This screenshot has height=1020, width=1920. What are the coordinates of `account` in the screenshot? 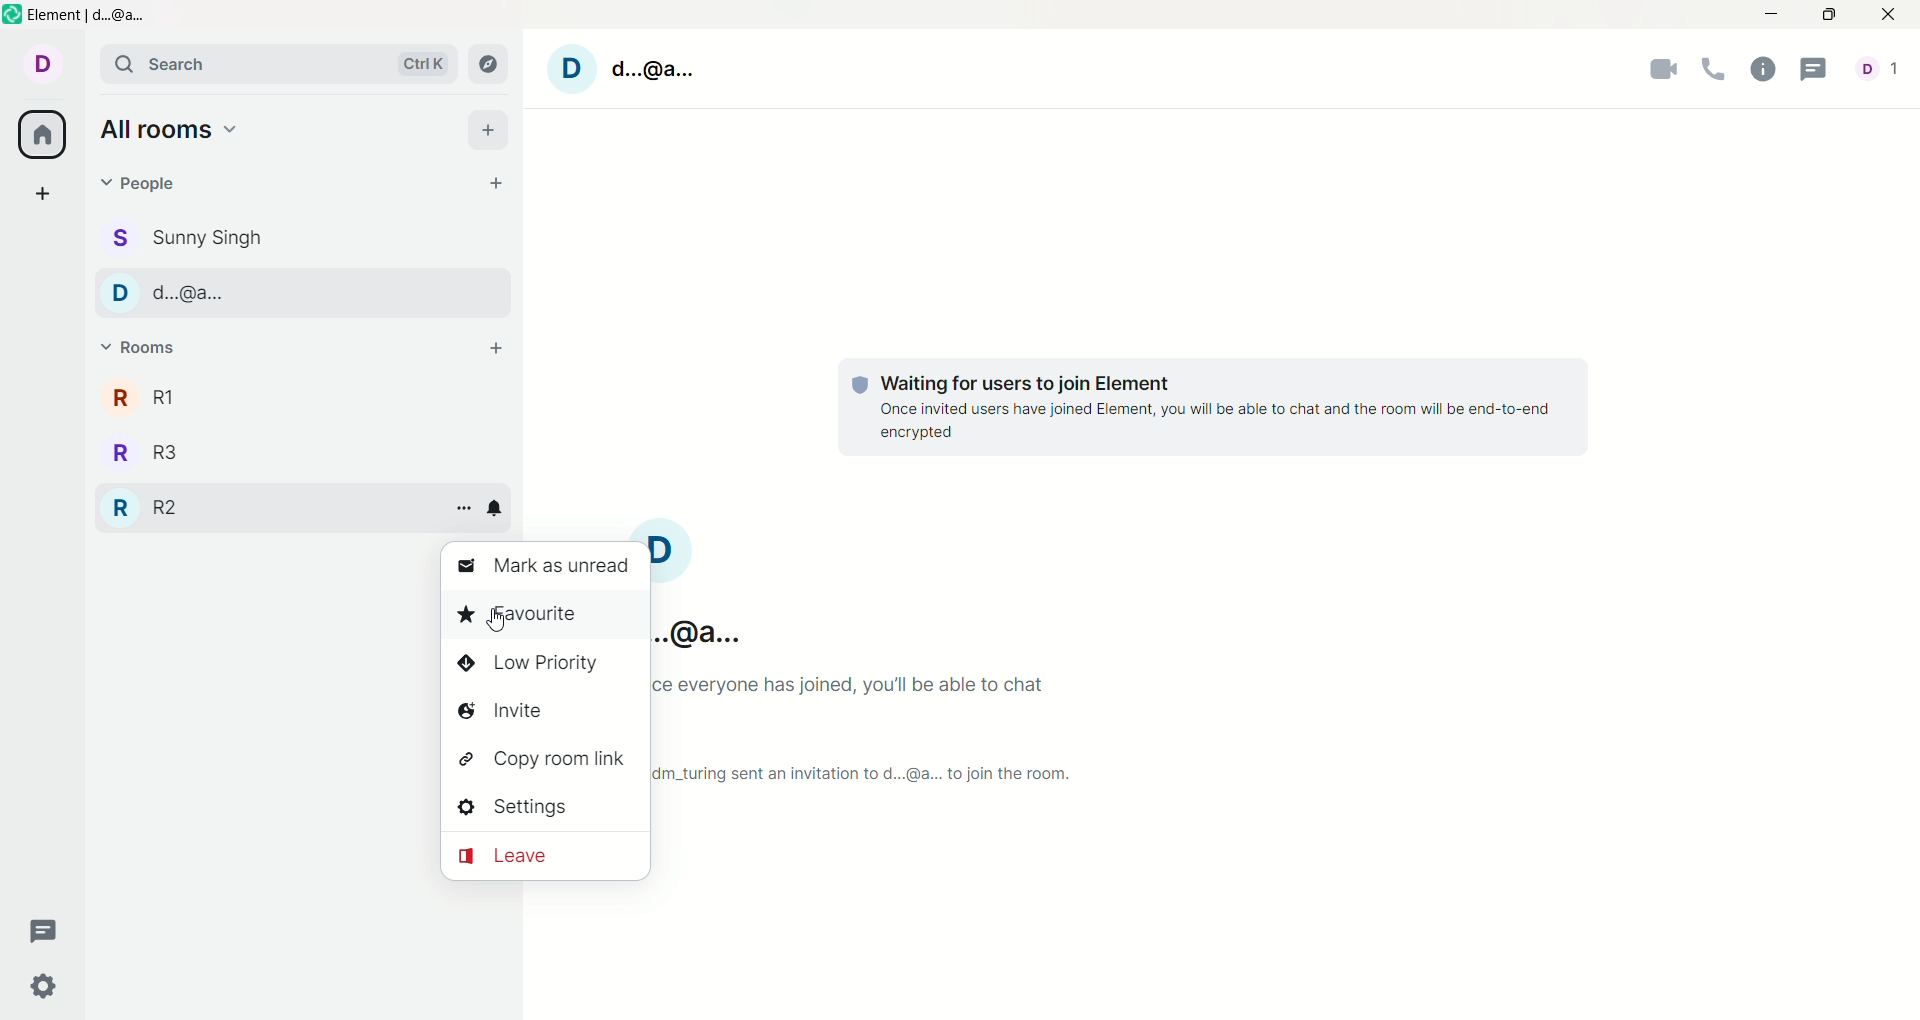 It's located at (629, 68).